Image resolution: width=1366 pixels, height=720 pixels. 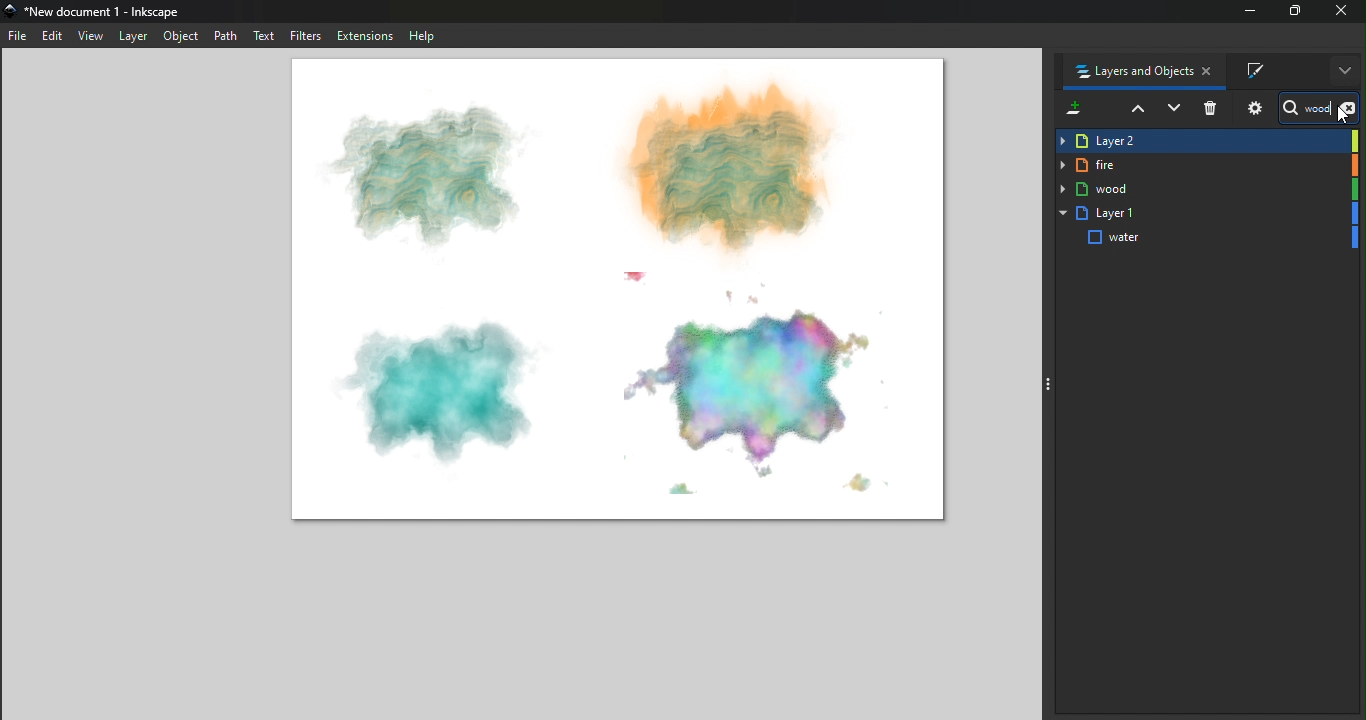 I want to click on Text, so click(x=266, y=35).